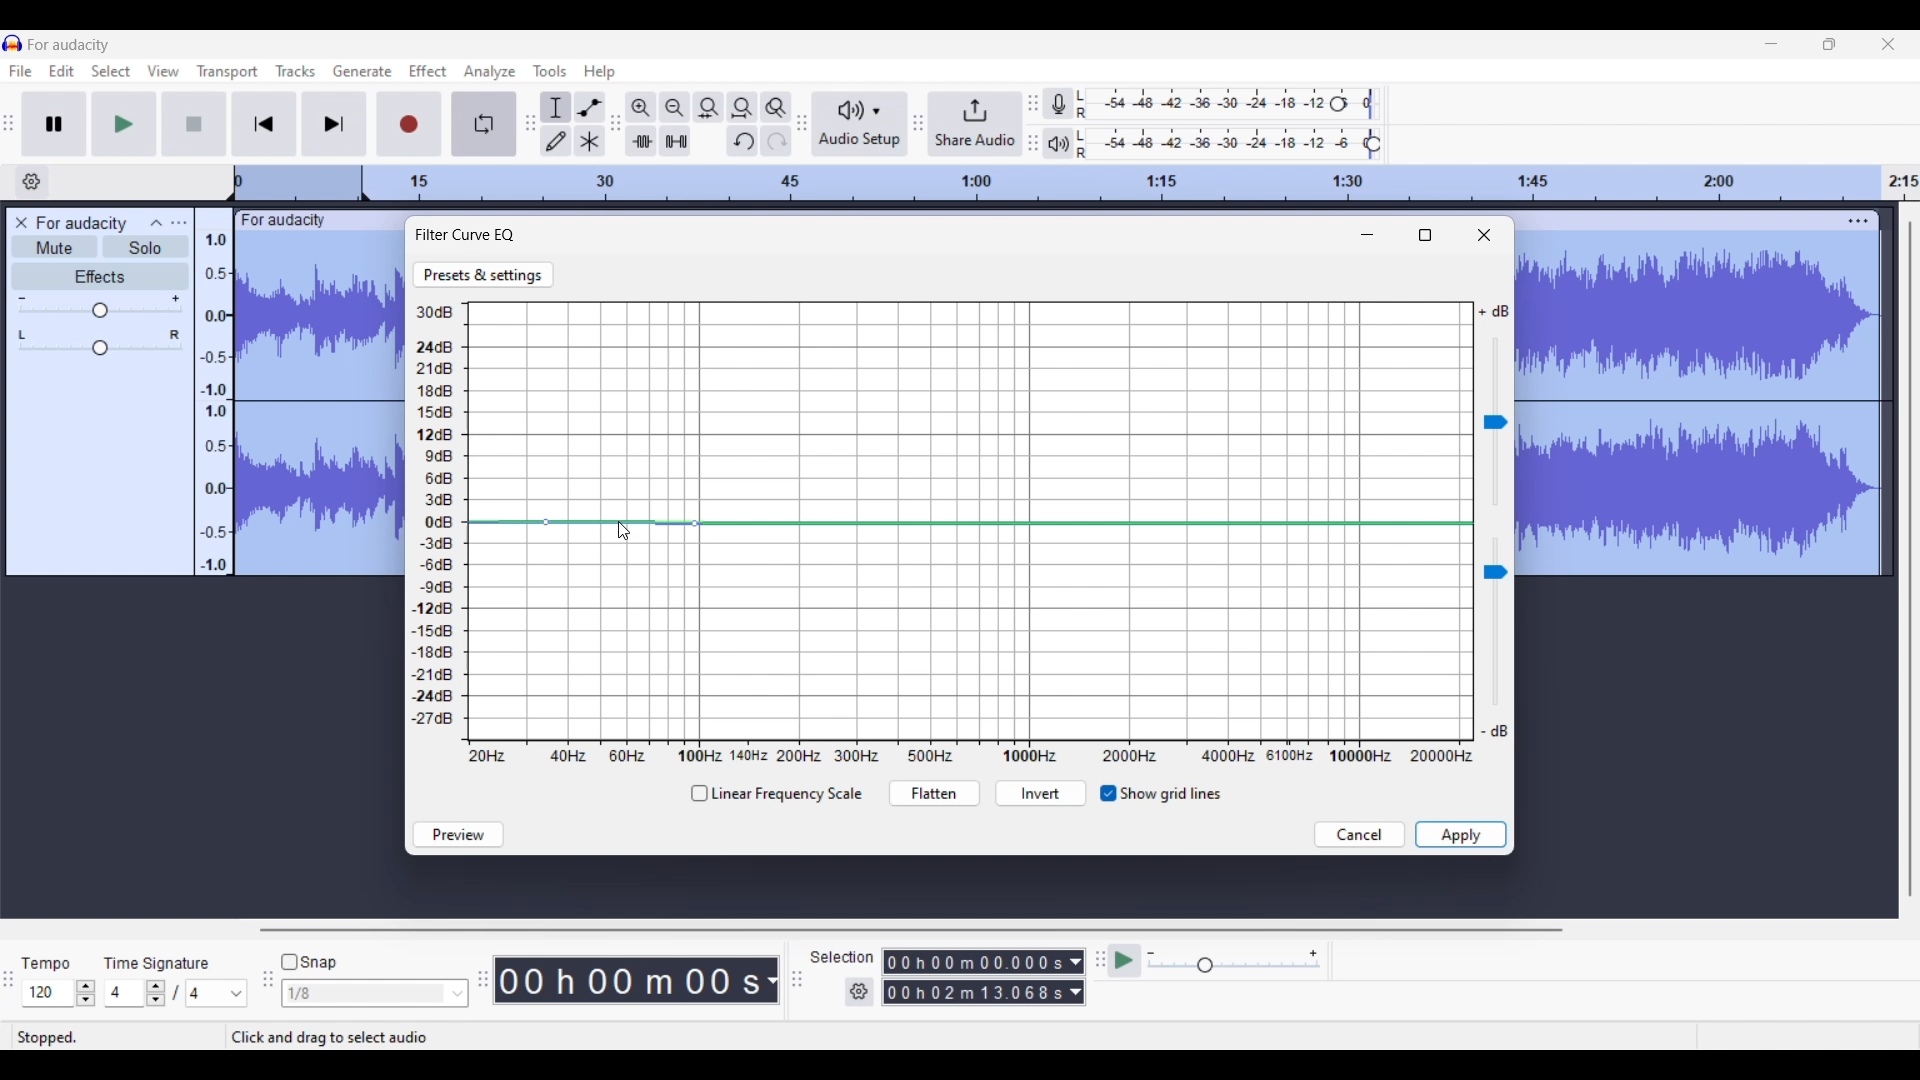  What do you see at coordinates (86, 993) in the screenshot?
I see `Increase/Decrease tempo` at bounding box center [86, 993].